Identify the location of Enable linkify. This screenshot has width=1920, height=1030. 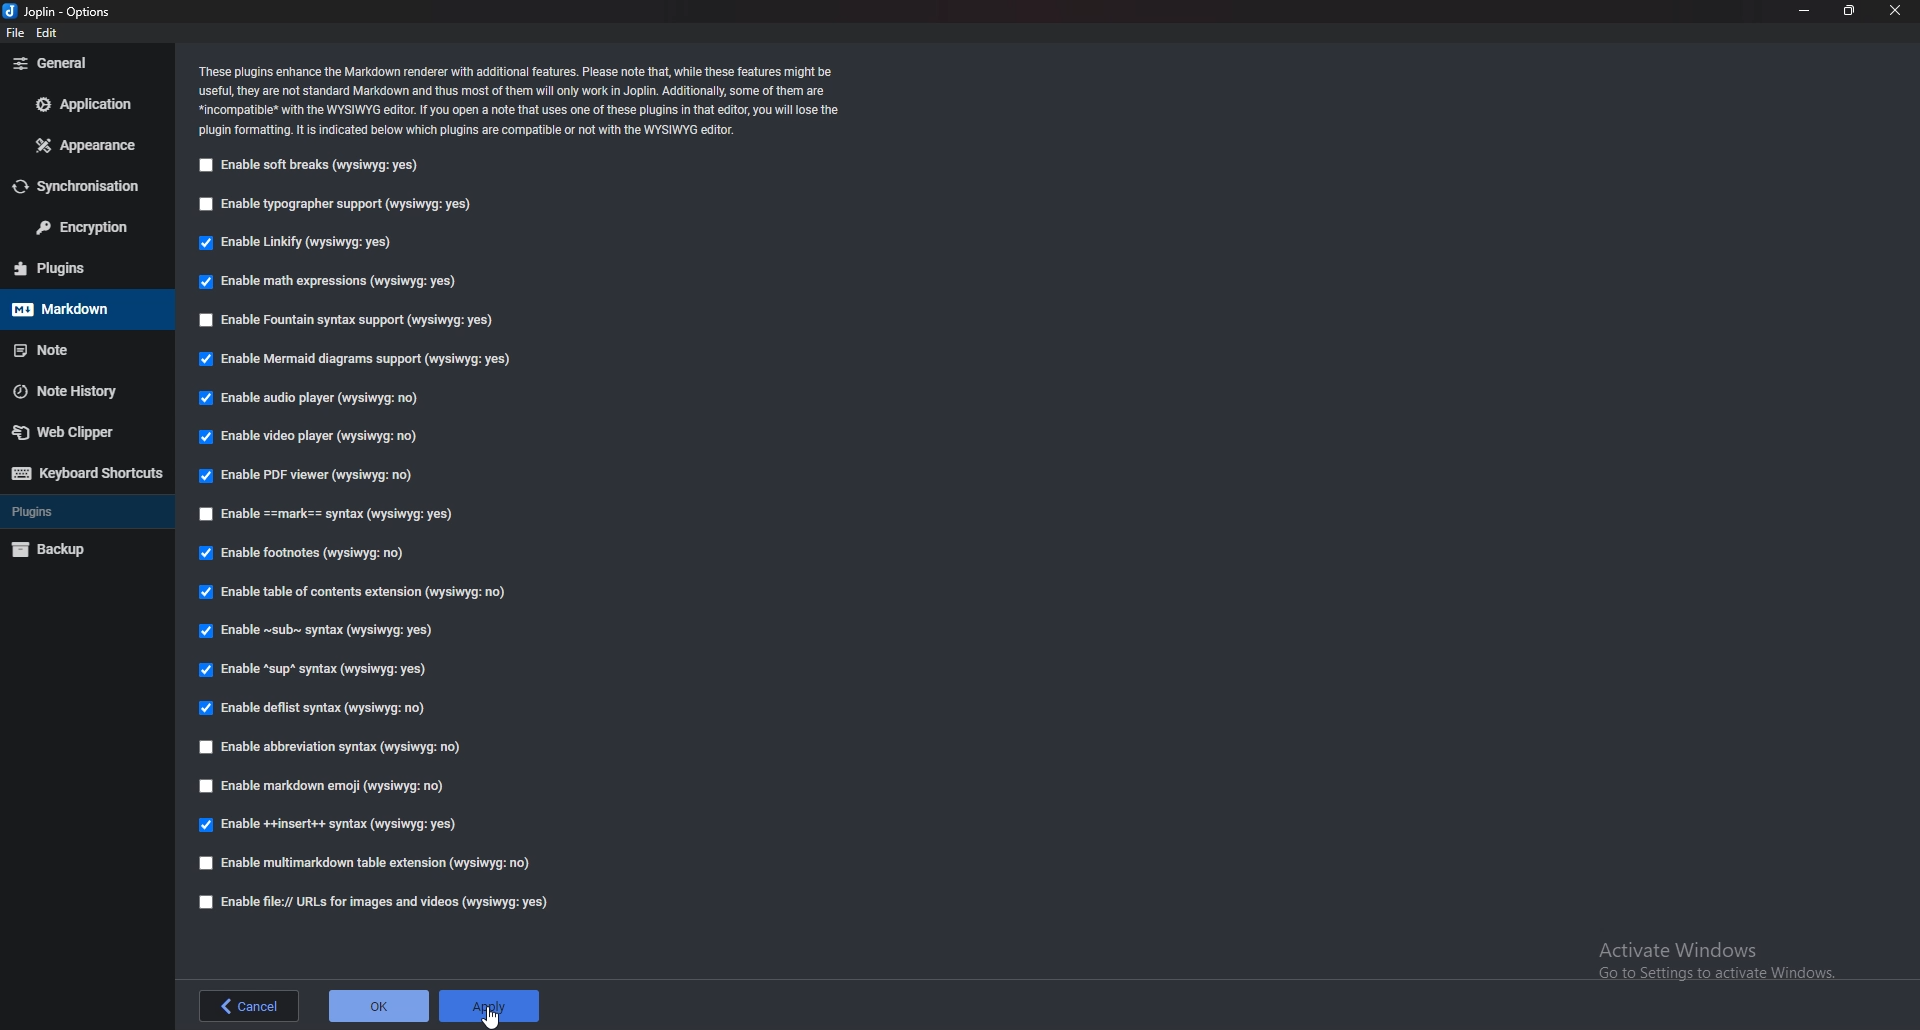
(295, 243).